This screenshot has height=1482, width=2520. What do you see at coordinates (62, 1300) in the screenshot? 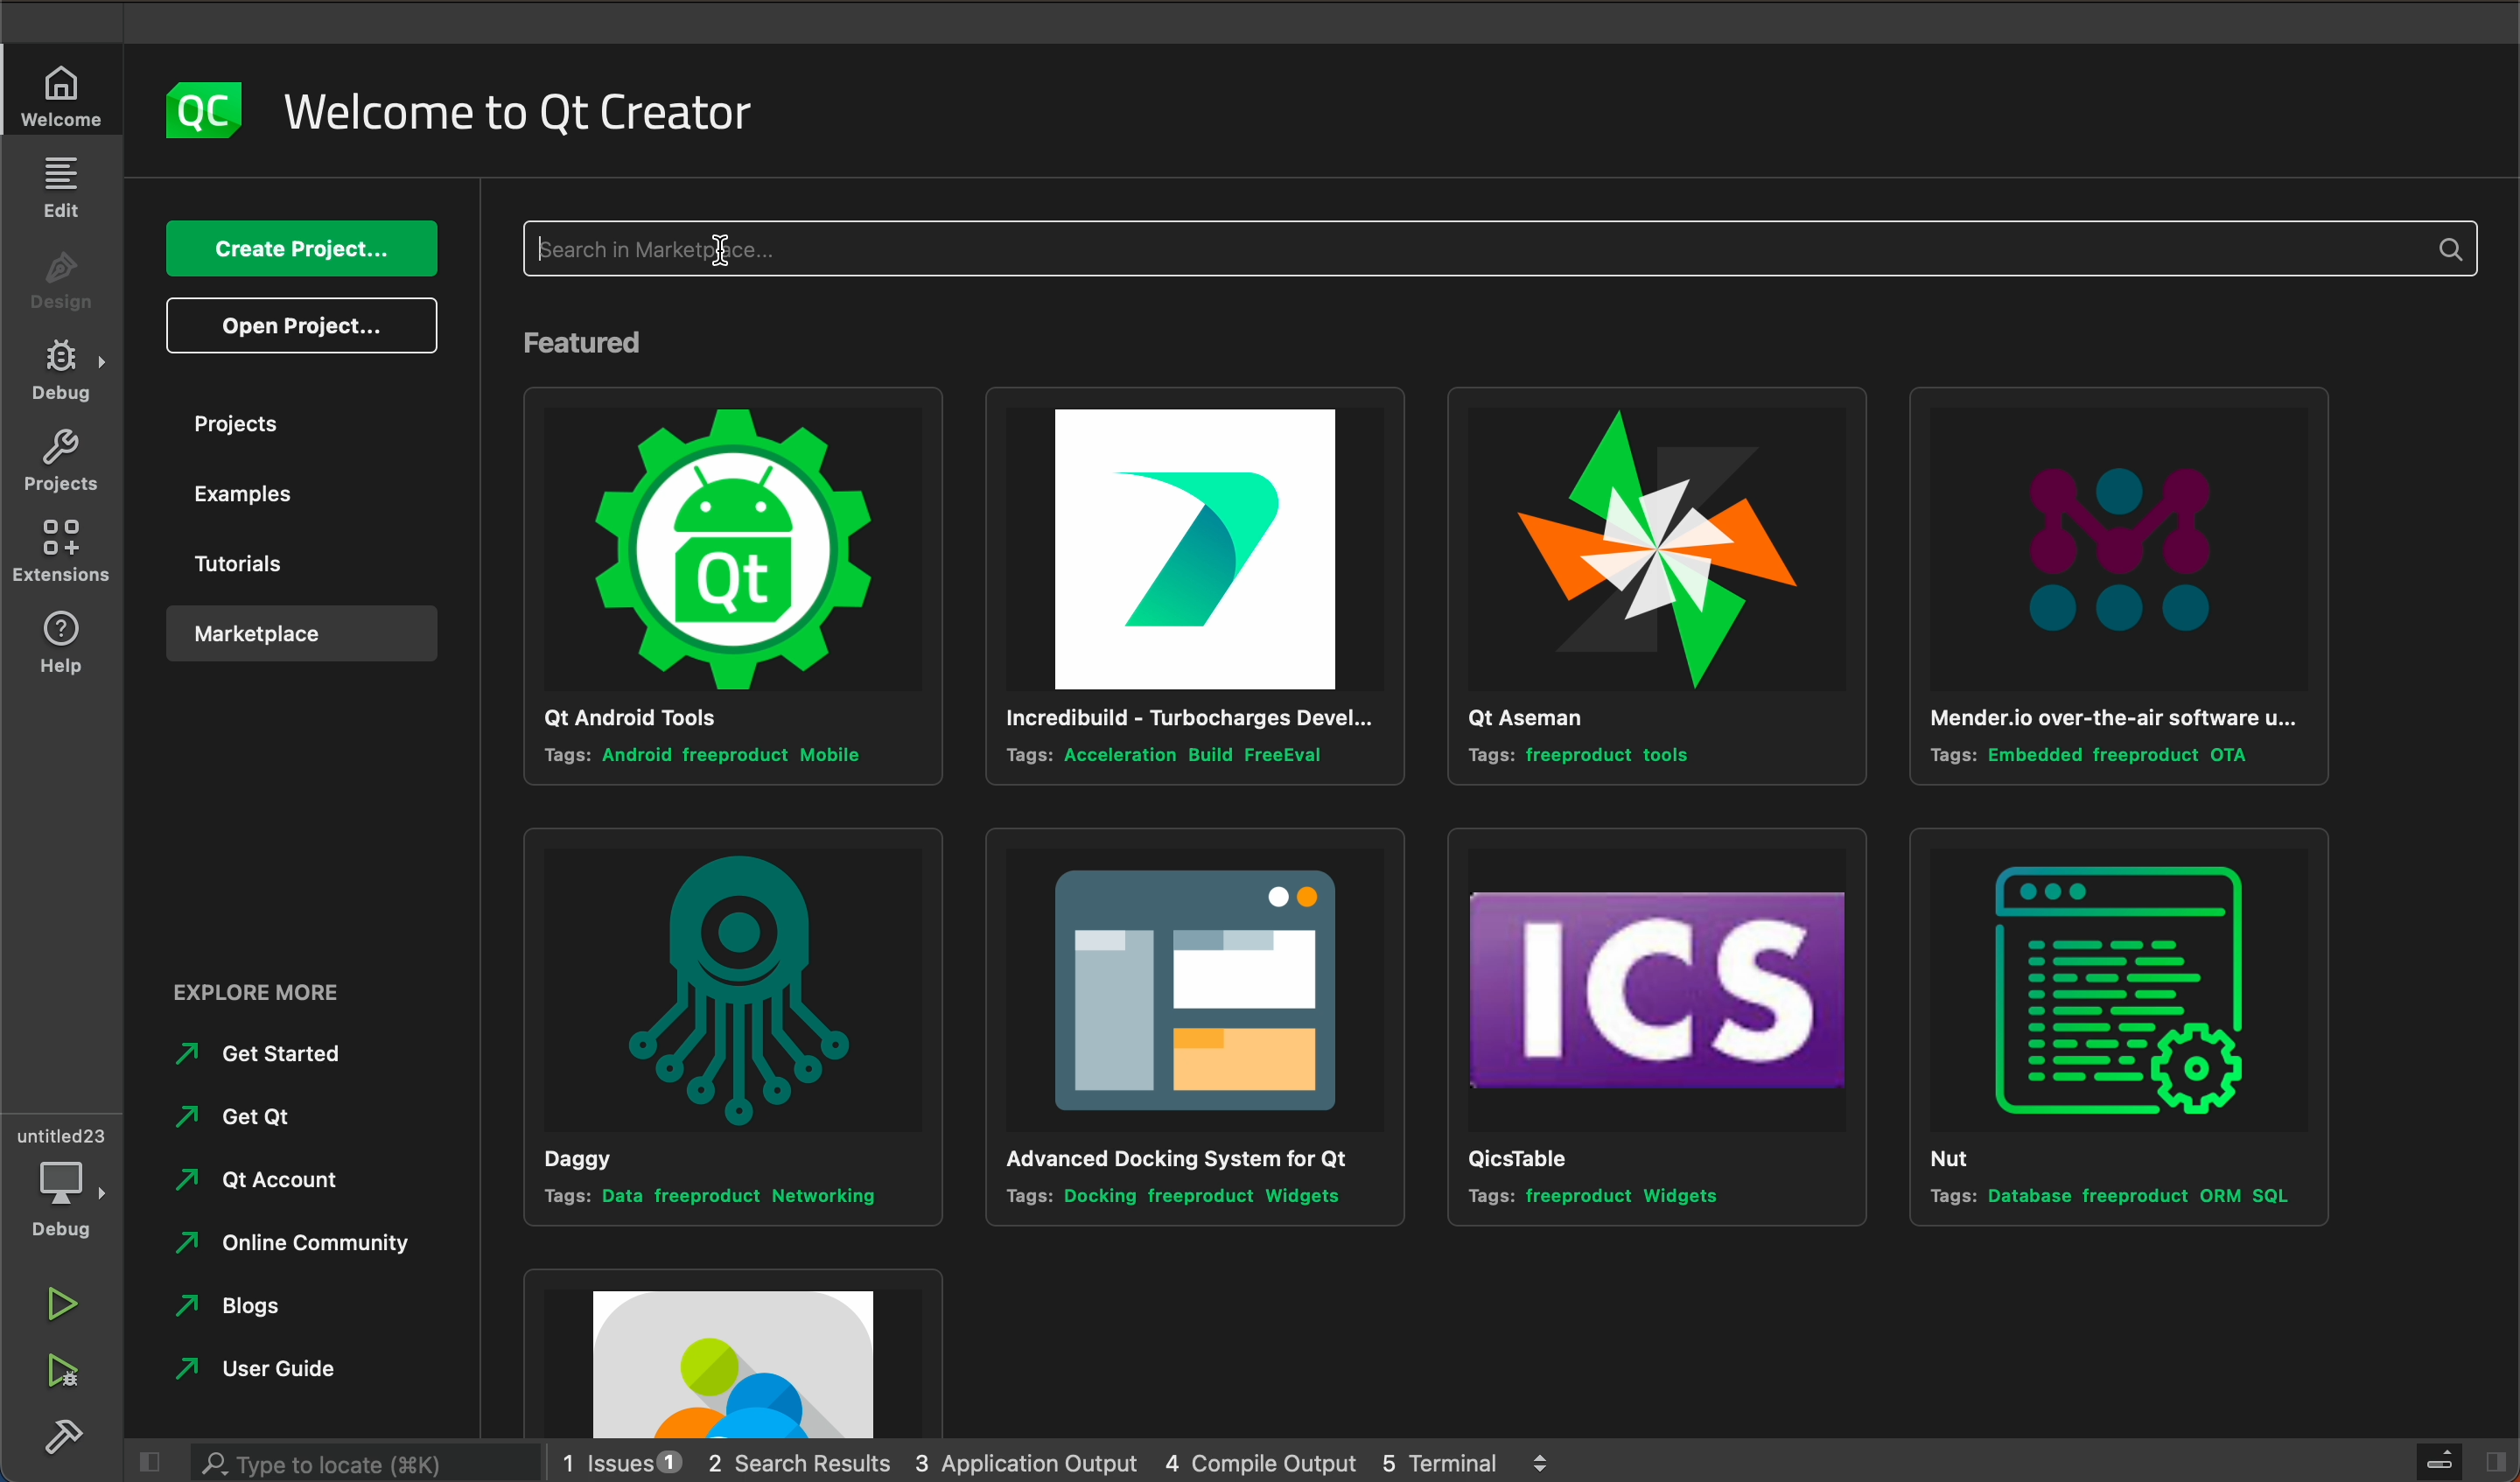
I see `run` at bounding box center [62, 1300].